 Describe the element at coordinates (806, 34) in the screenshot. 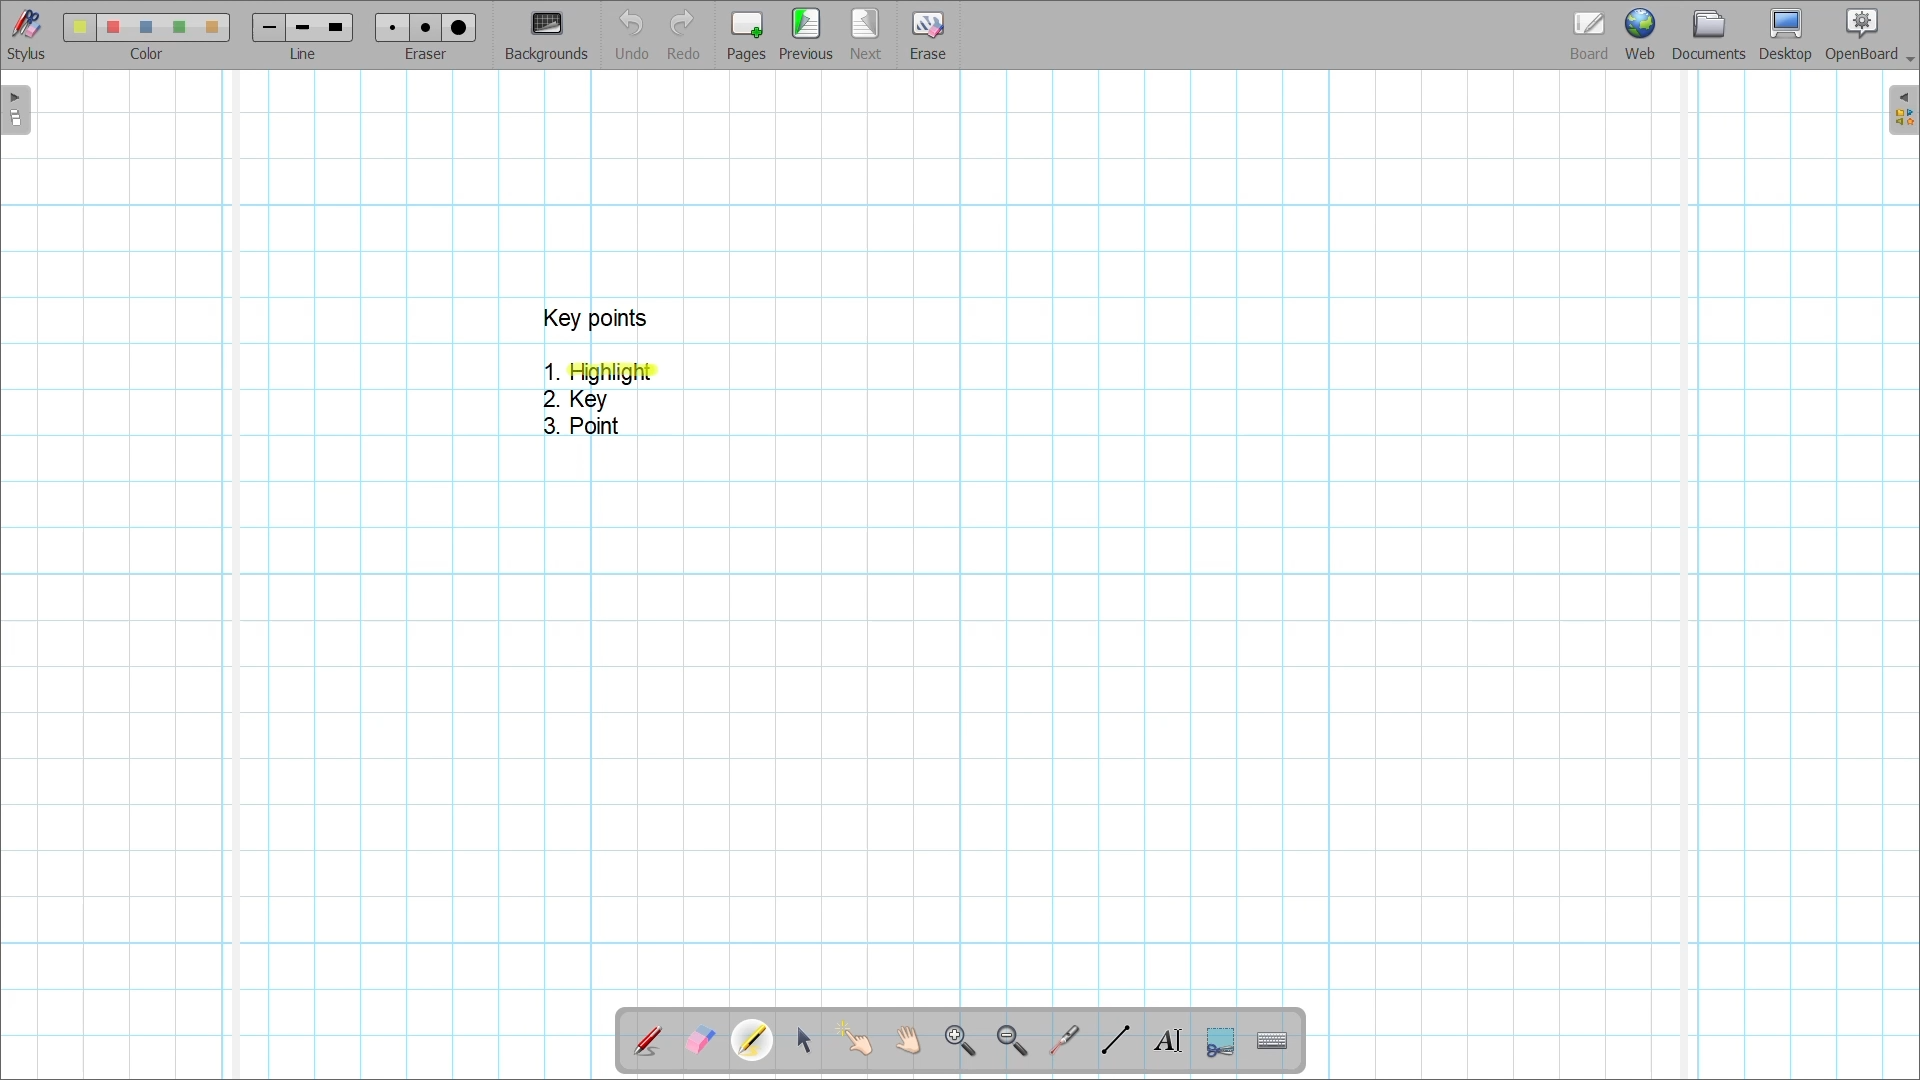

I see `Go to previous page` at that location.